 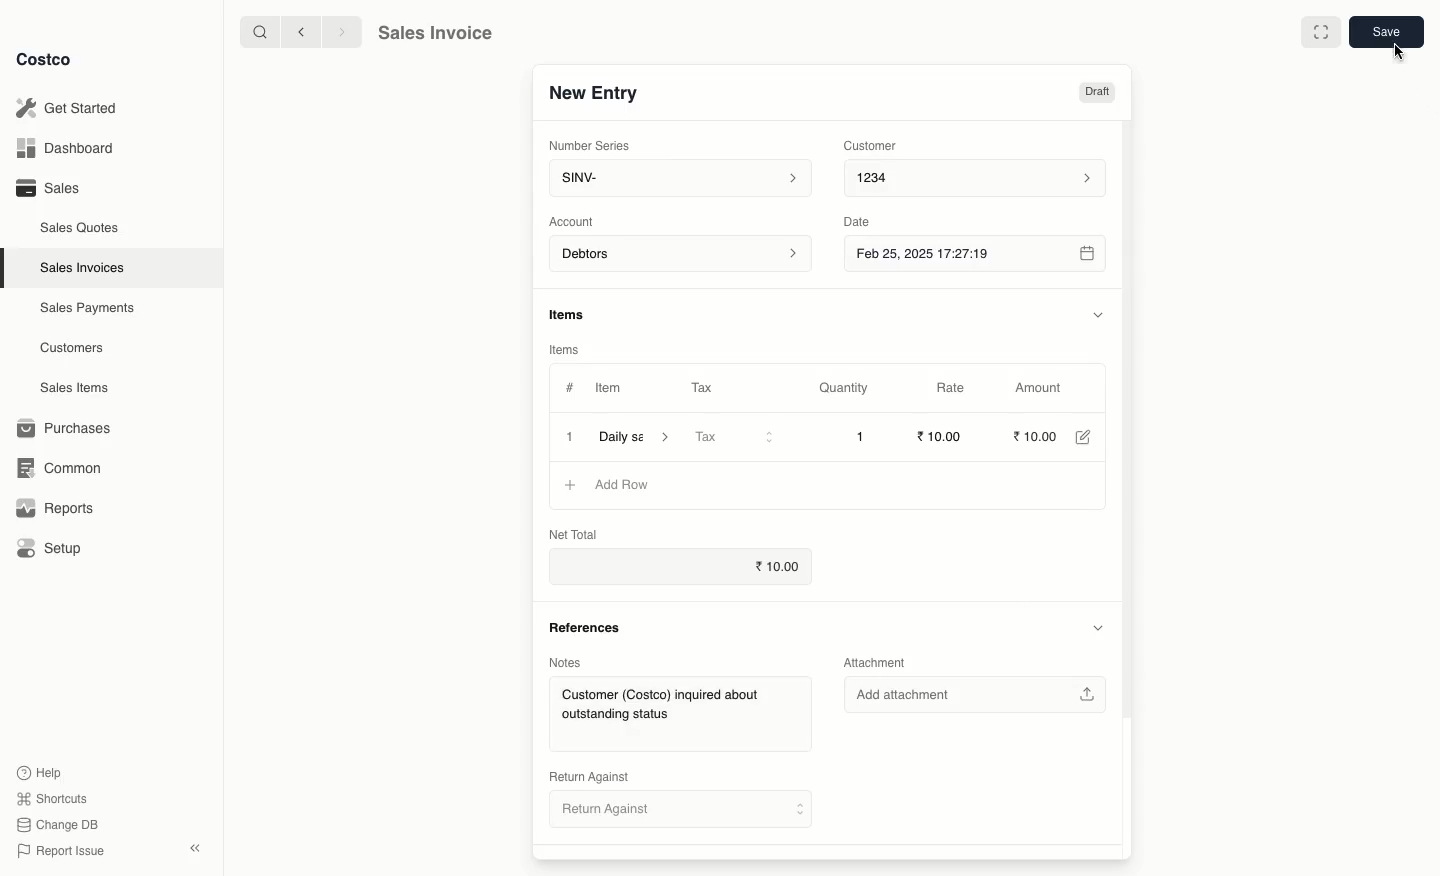 What do you see at coordinates (296, 34) in the screenshot?
I see `Back` at bounding box center [296, 34].